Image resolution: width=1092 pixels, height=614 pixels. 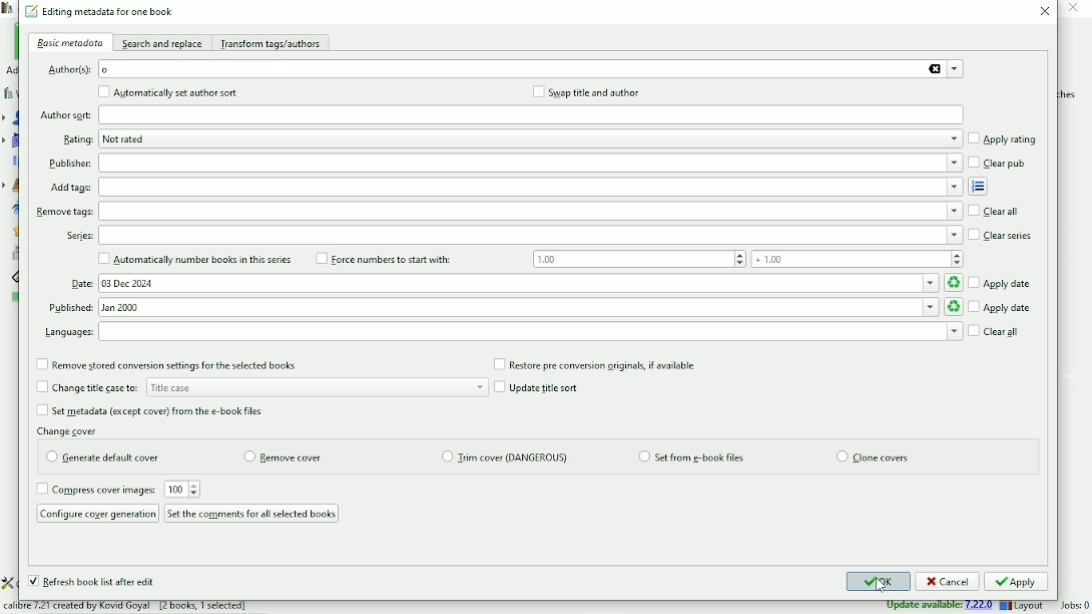 I want to click on Date, so click(x=67, y=283).